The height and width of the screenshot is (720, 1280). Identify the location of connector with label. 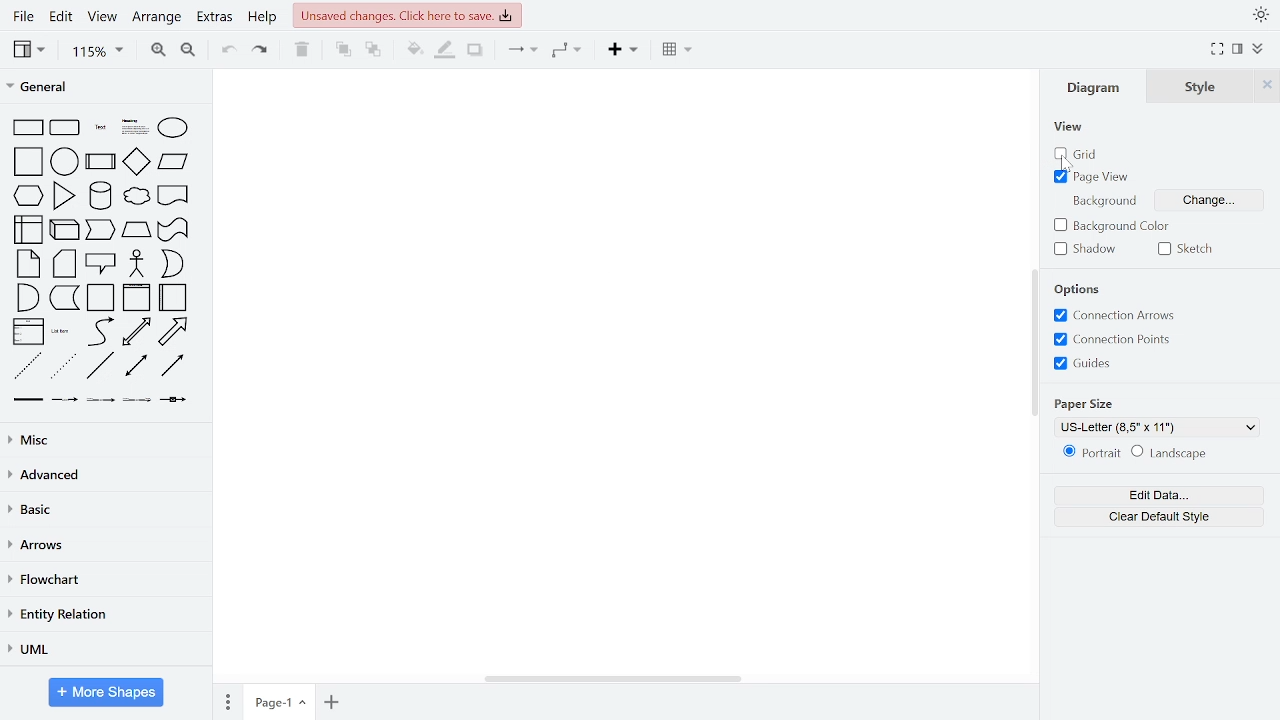
(65, 400).